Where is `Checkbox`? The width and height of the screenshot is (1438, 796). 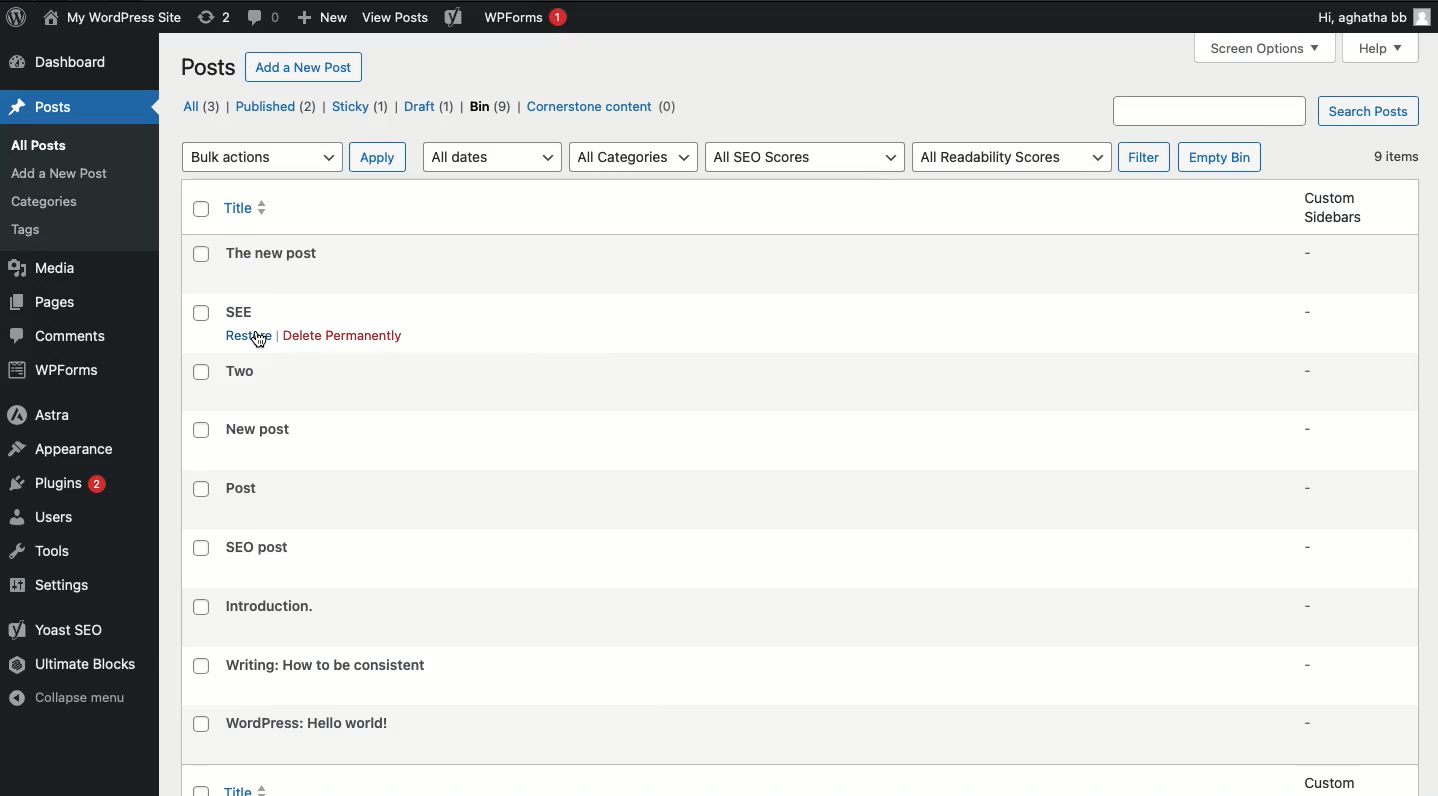 Checkbox is located at coordinates (202, 209).